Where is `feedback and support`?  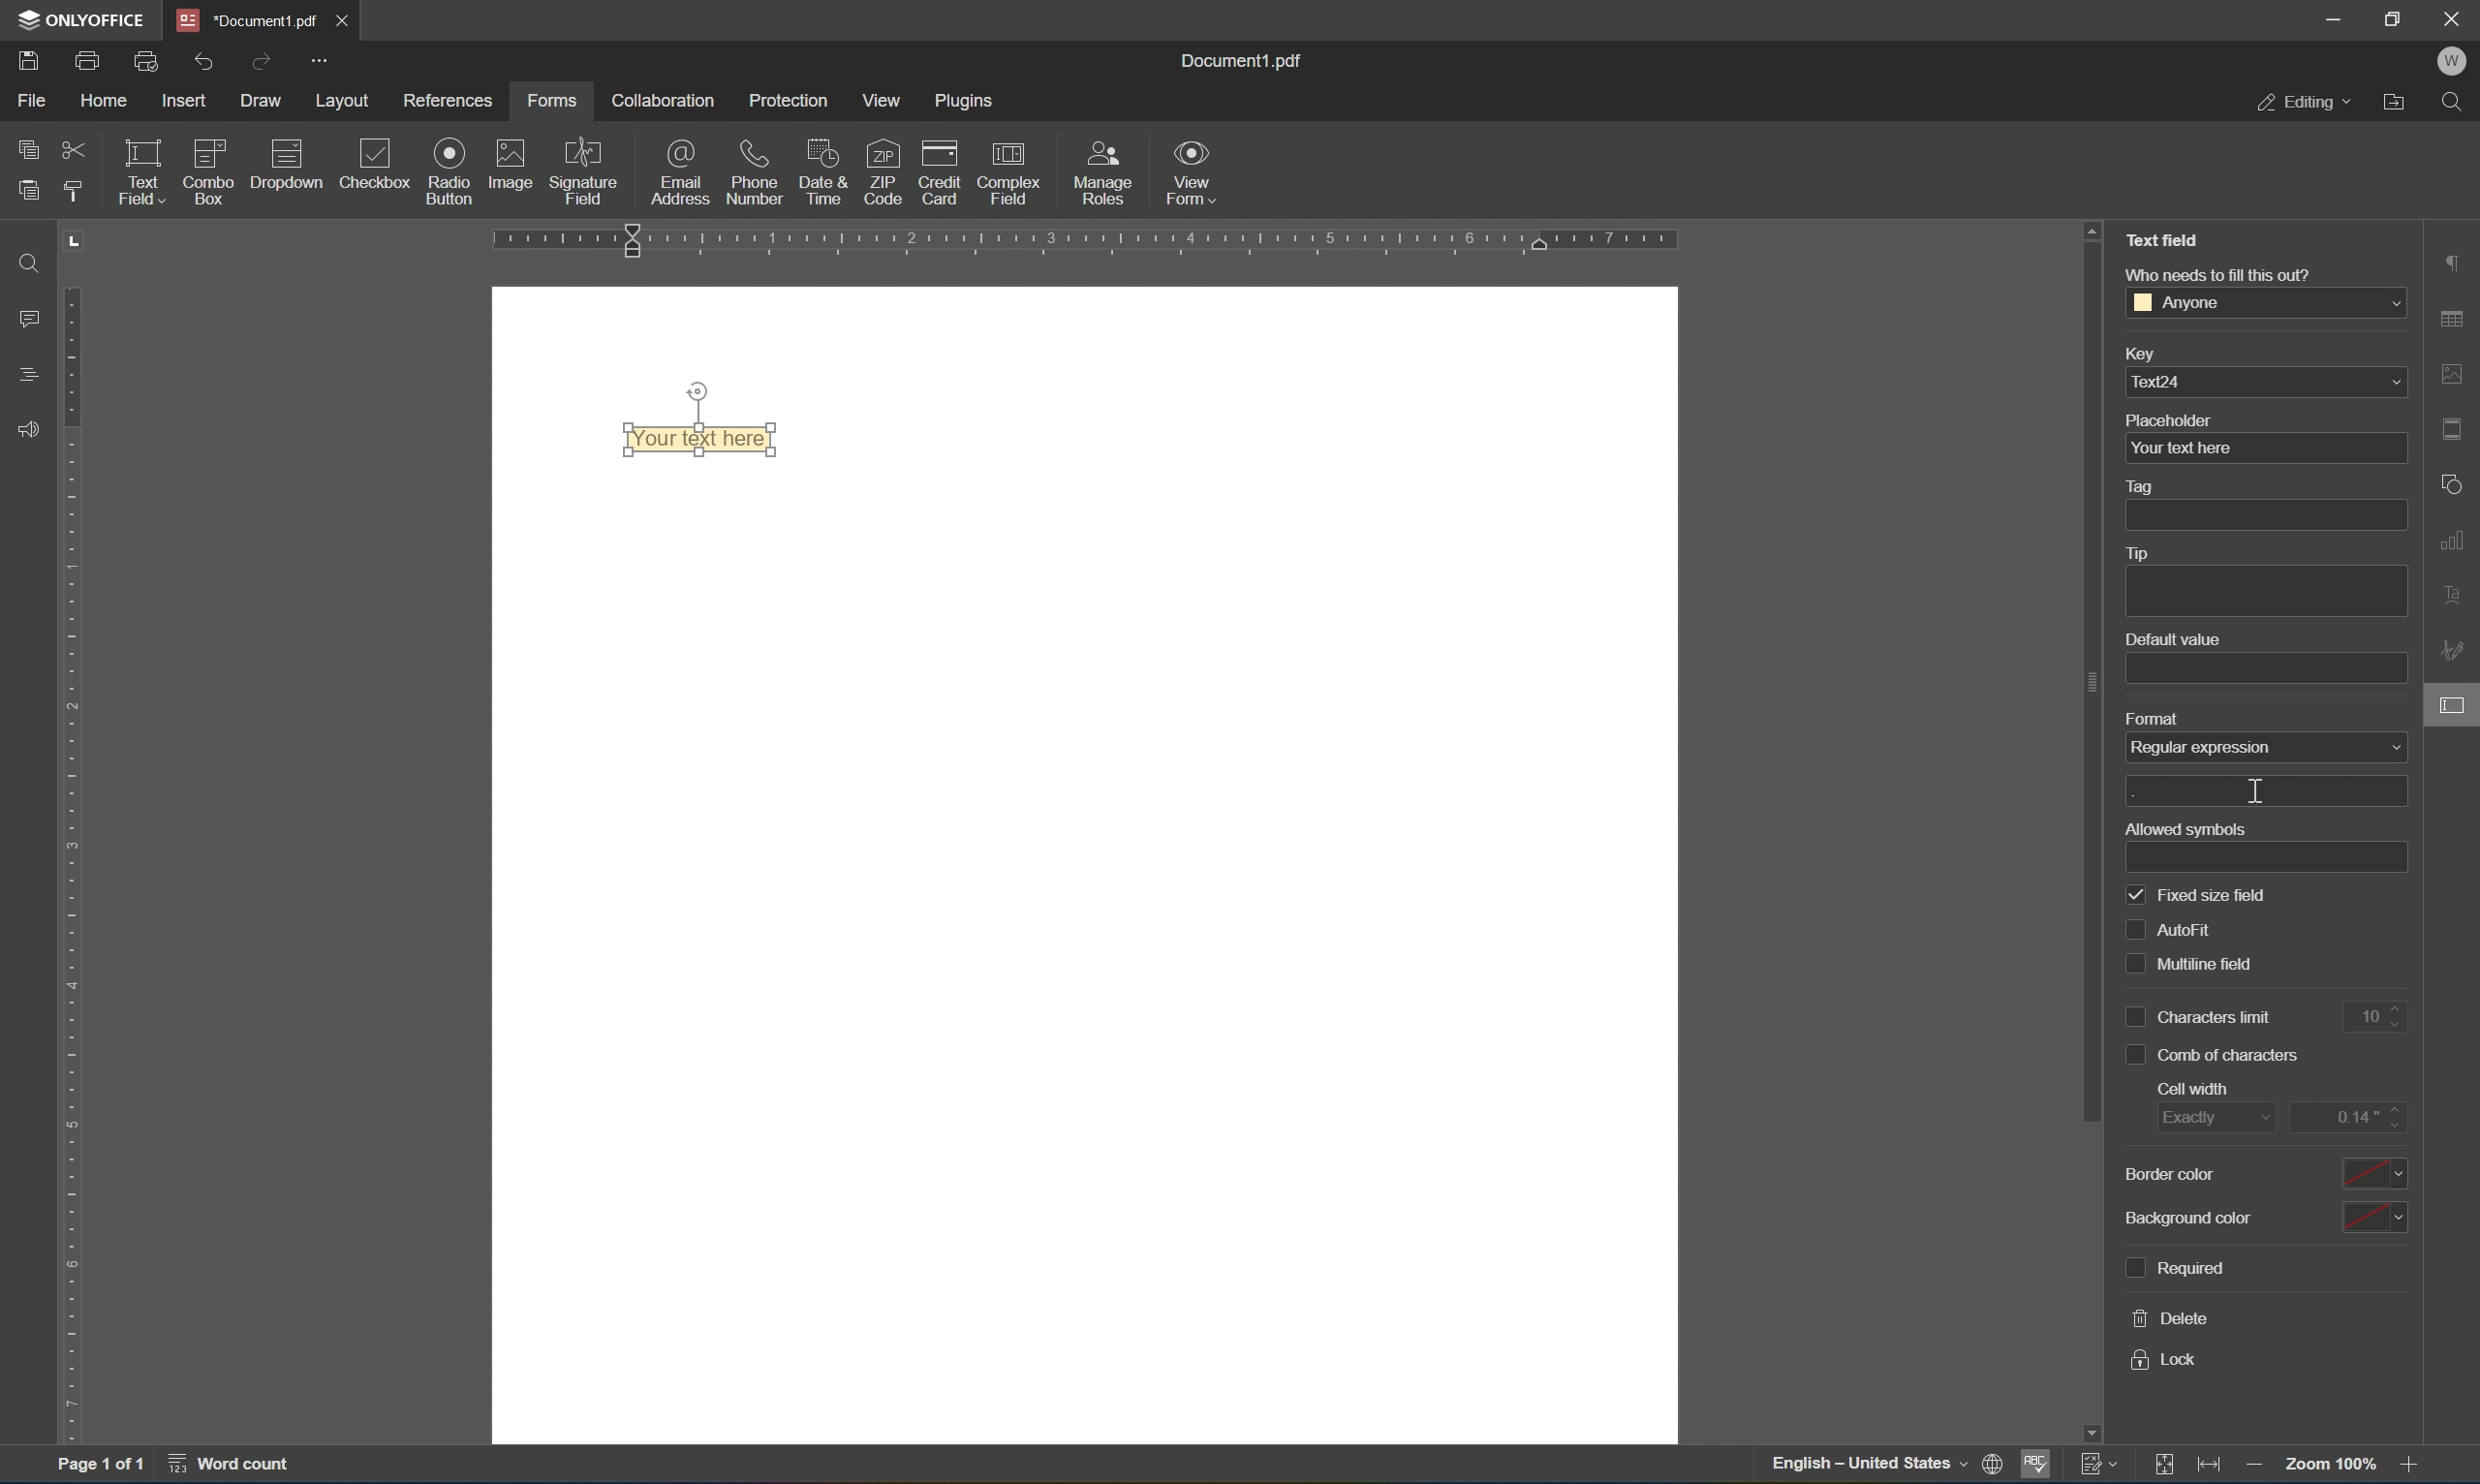 feedback and support is located at coordinates (28, 431).